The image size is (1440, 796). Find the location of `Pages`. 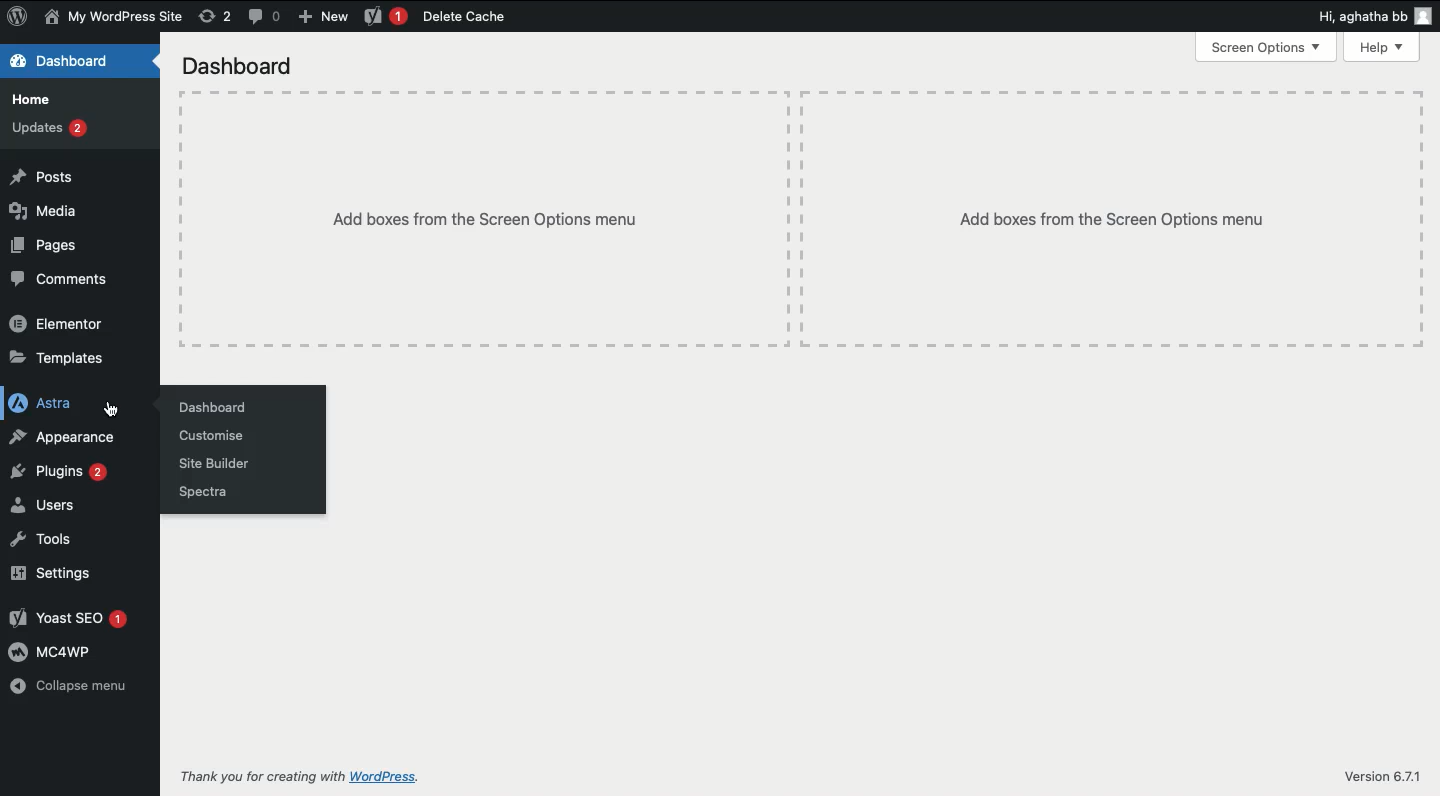

Pages is located at coordinates (43, 246).